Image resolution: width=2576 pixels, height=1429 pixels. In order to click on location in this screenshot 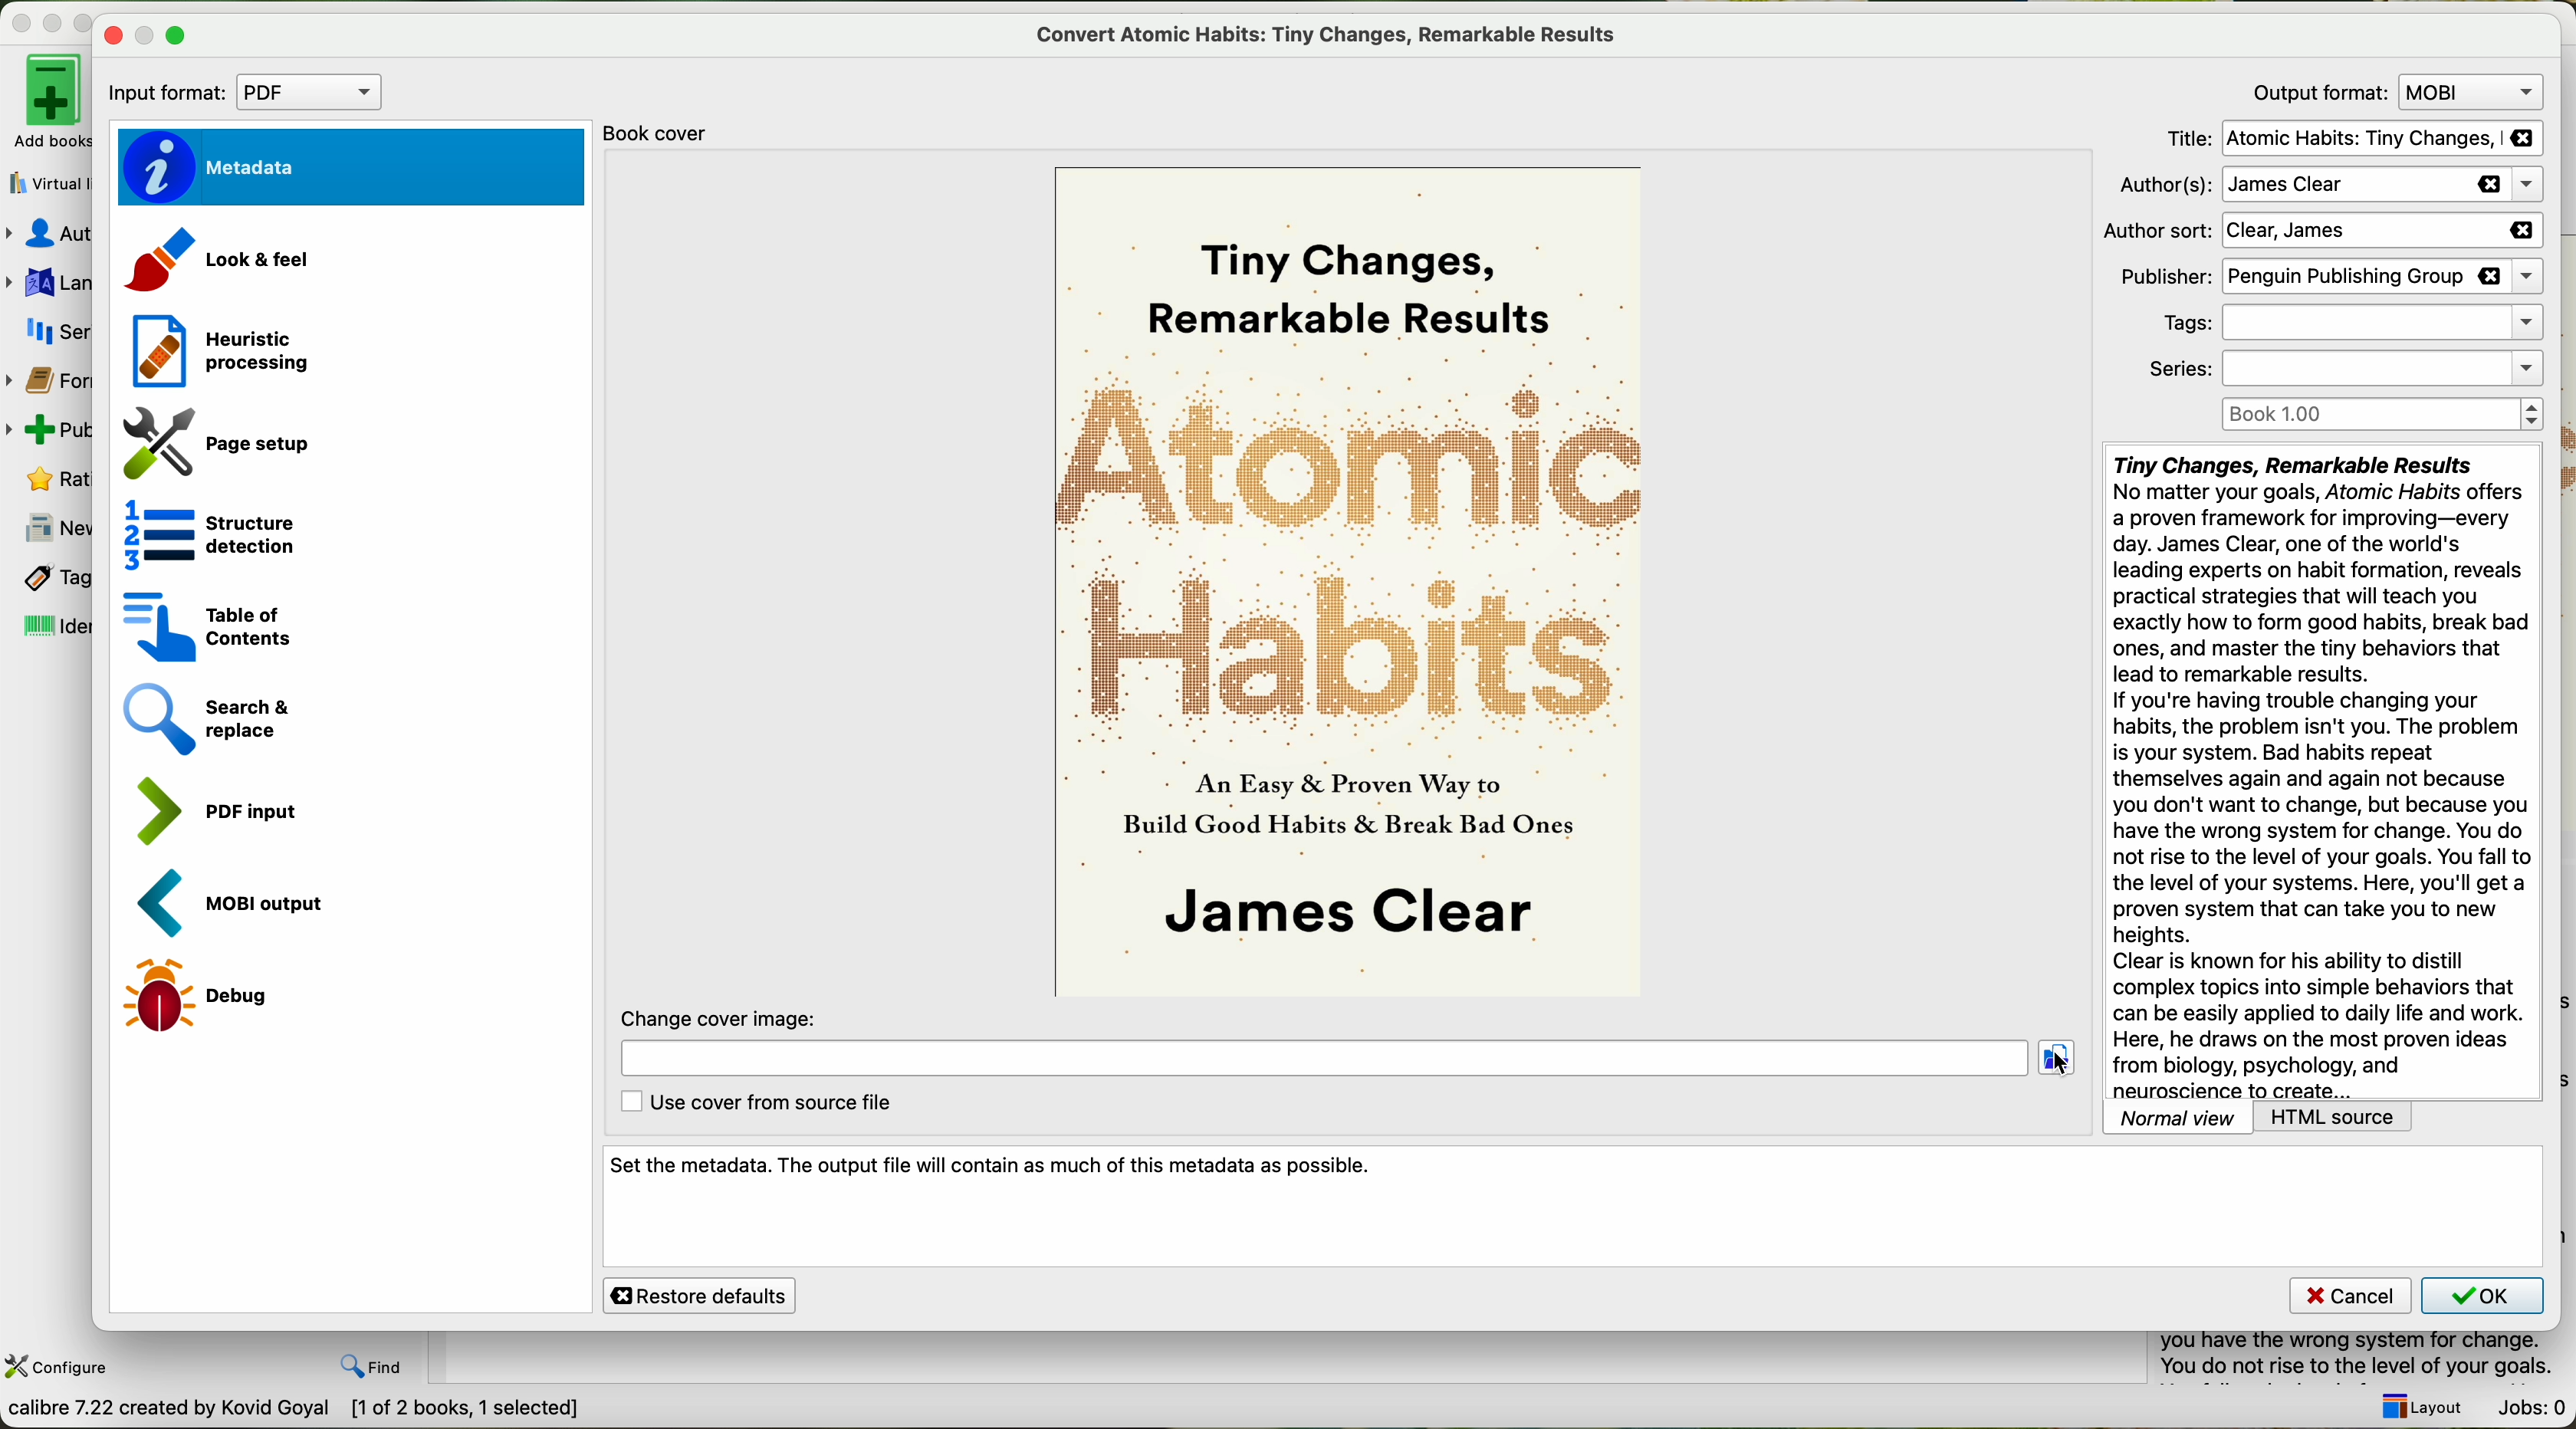, I will do `click(1322, 1061)`.